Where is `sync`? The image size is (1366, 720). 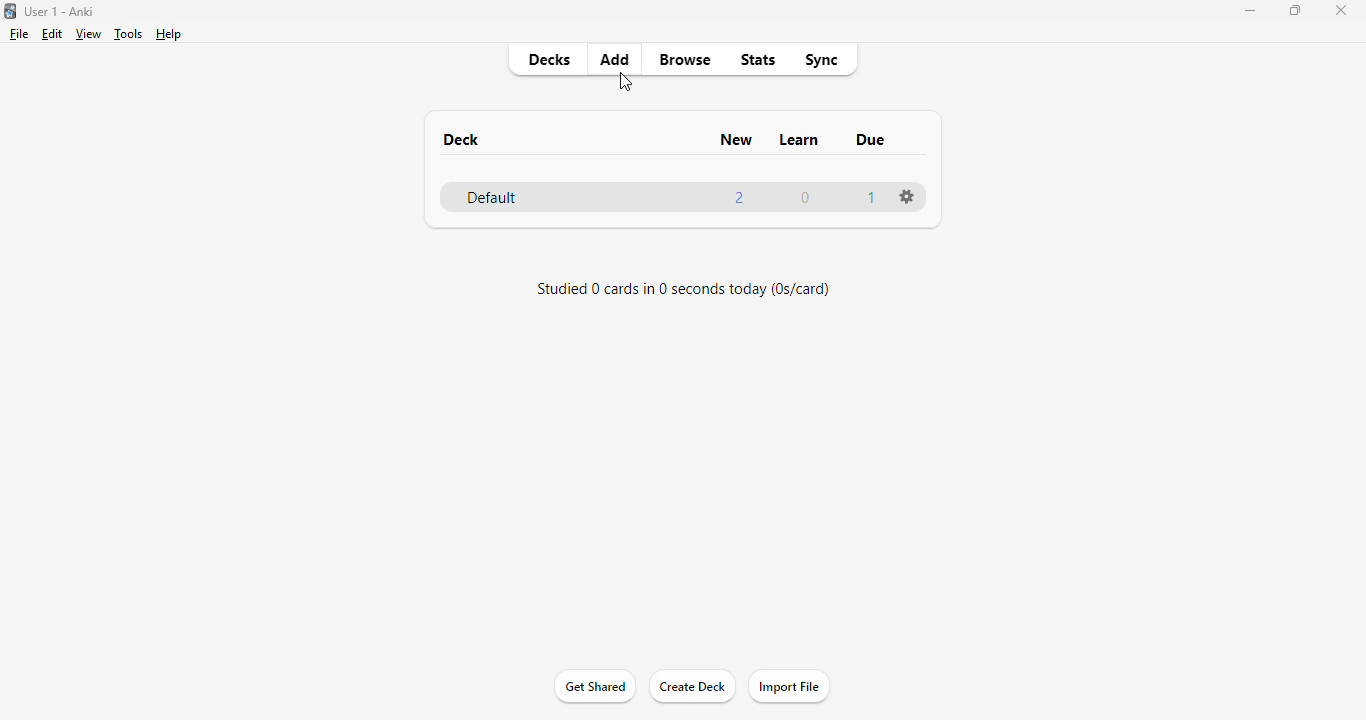 sync is located at coordinates (820, 60).